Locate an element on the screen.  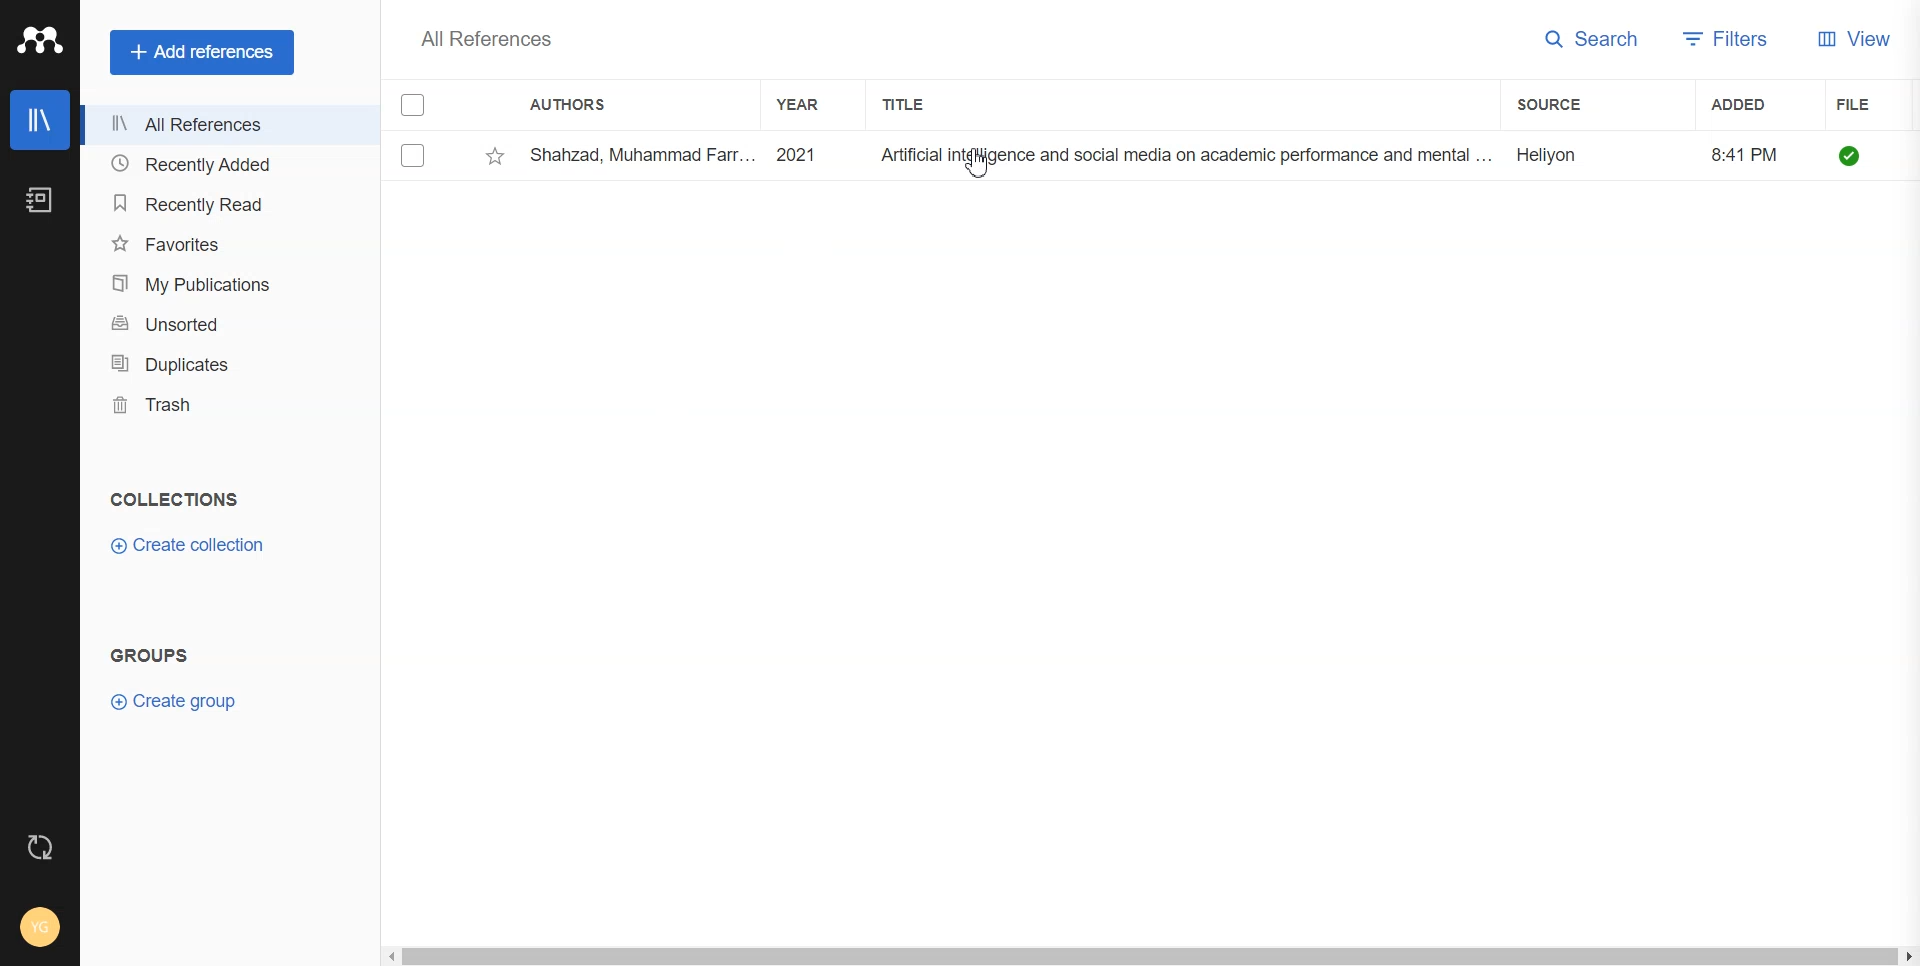
Recently Read is located at coordinates (225, 203).